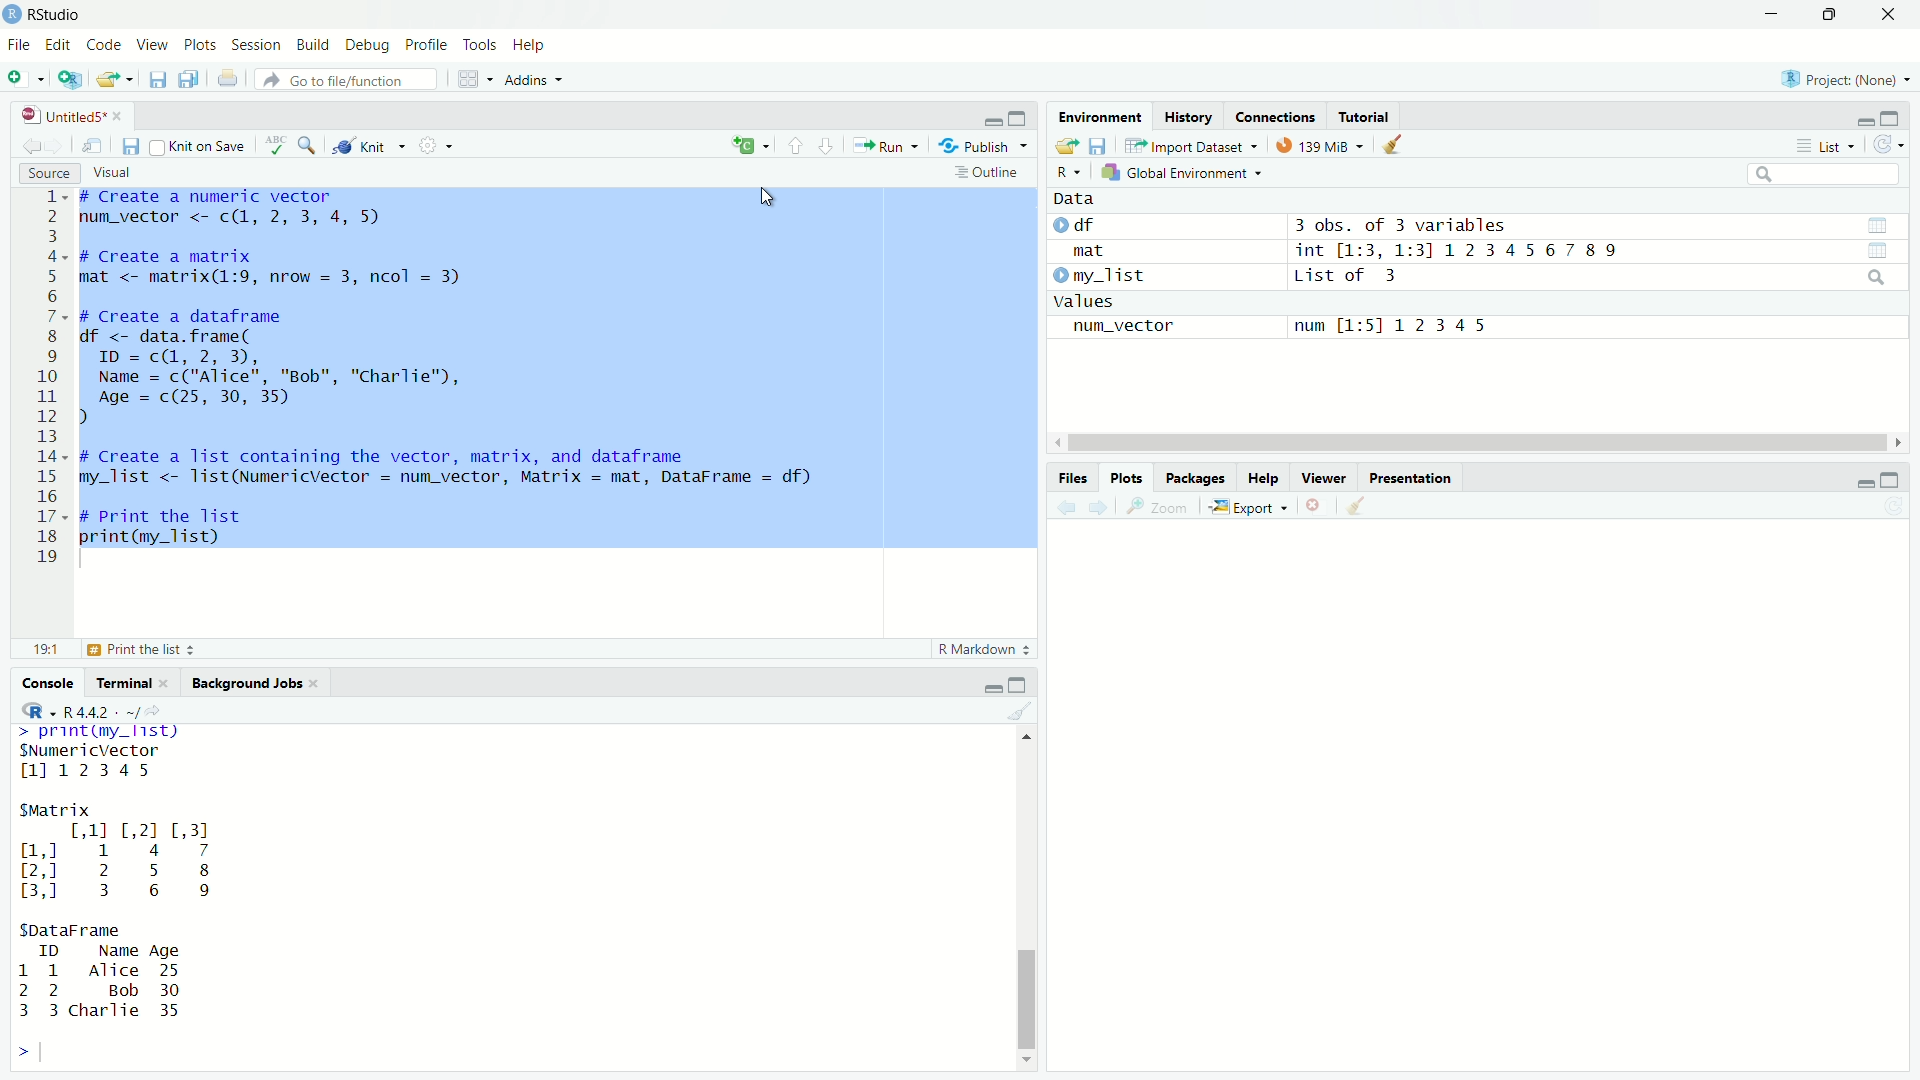 The height and width of the screenshot is (1080, 1920). Describe the element at coordinates (19, 44) in the screenshot. I see `File` at that location.